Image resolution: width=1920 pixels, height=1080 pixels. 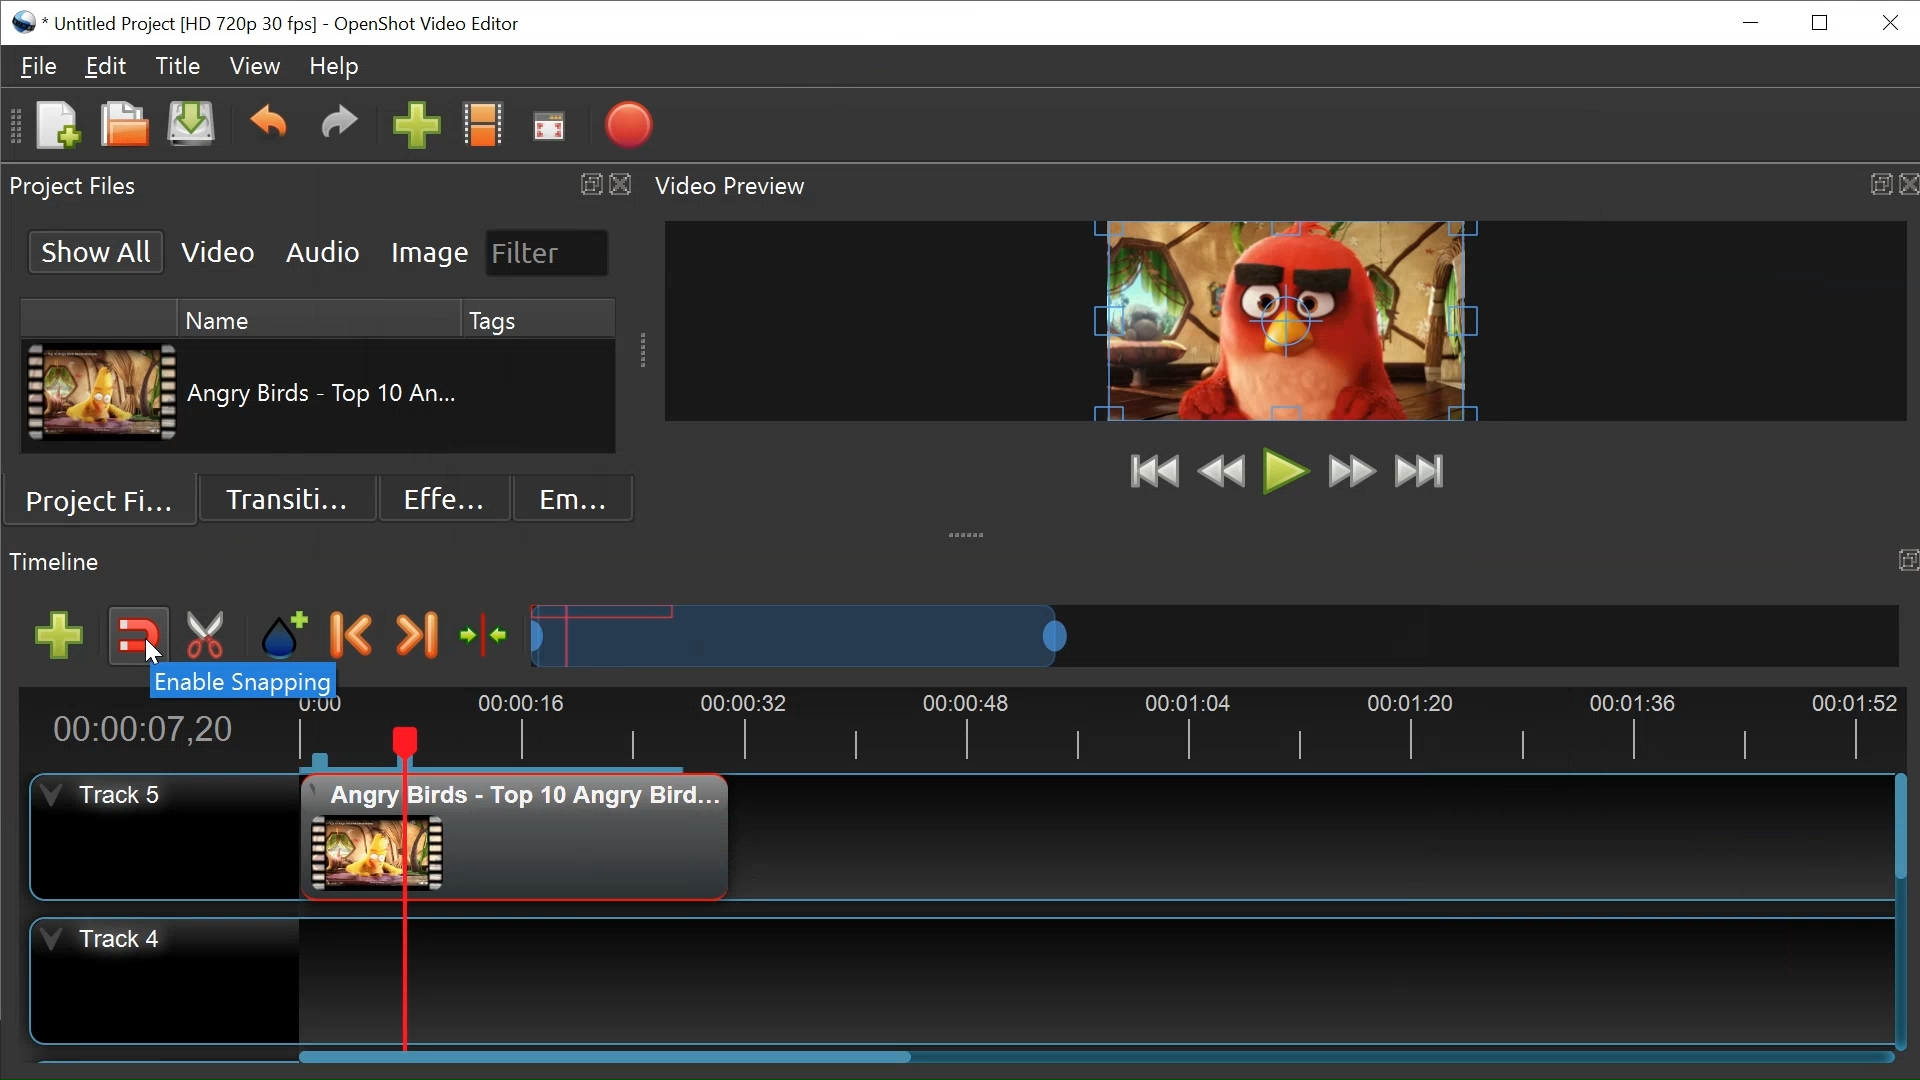 What do you see at coordinates (960, 562) in the screenshot?
I see `Timeline Panel` at bounding box center [960, 562].